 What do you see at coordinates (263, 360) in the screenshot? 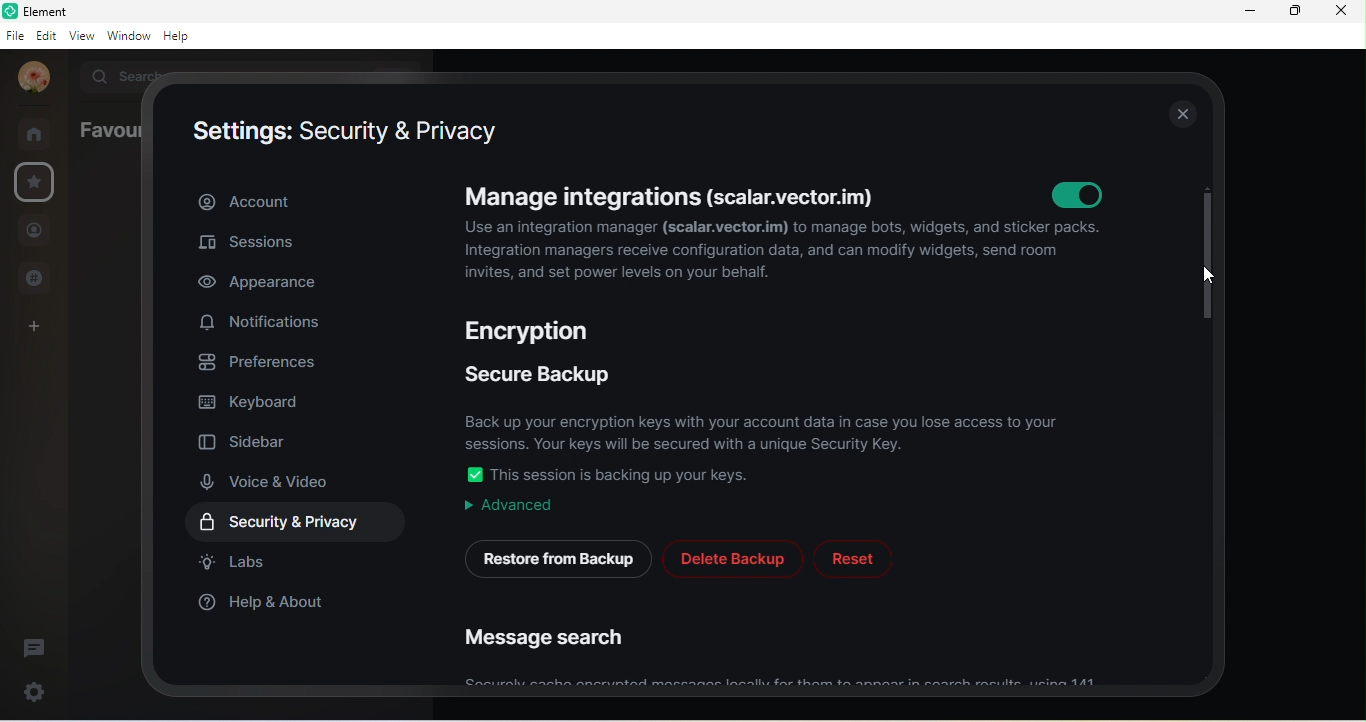
I see `preferences` at bounding box center [263, 360].